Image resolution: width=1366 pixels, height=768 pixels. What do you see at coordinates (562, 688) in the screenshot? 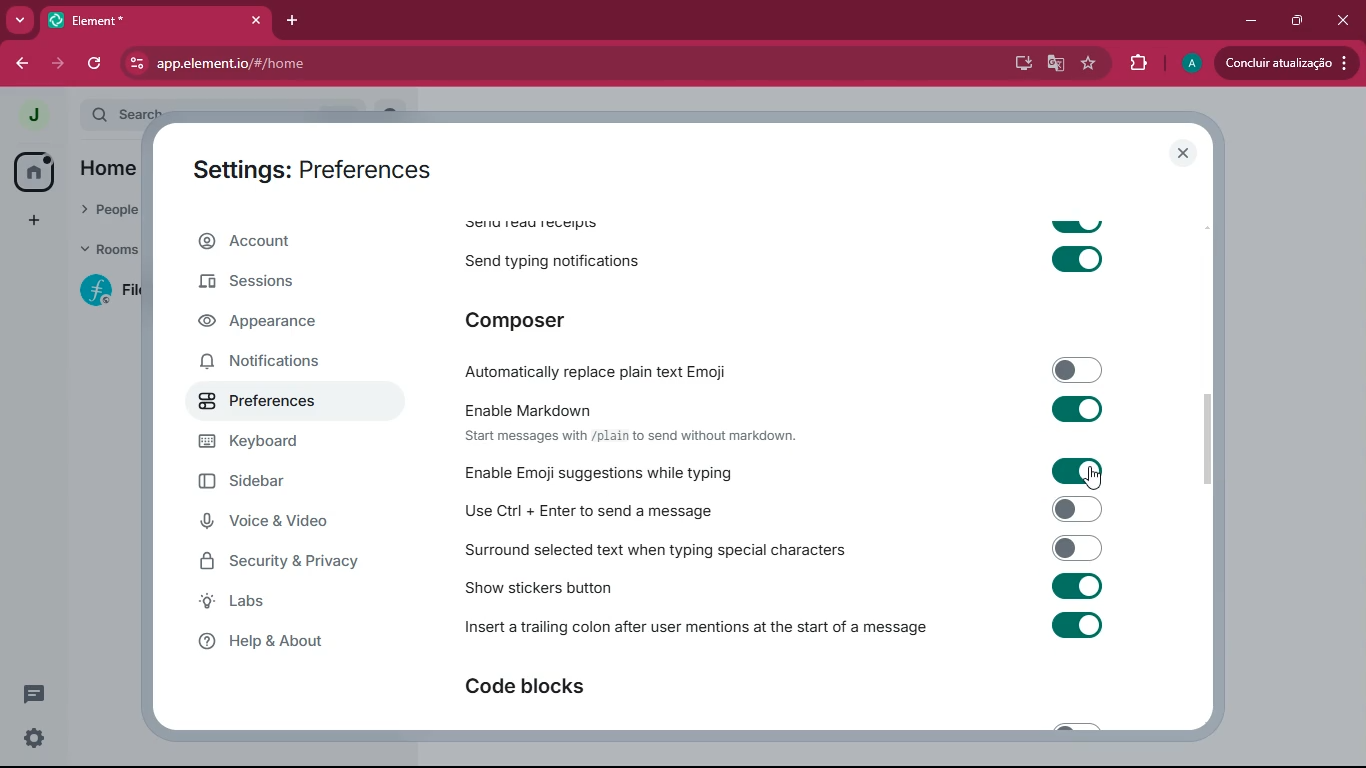
I see `code blocks` at bounding box center [562, 688].